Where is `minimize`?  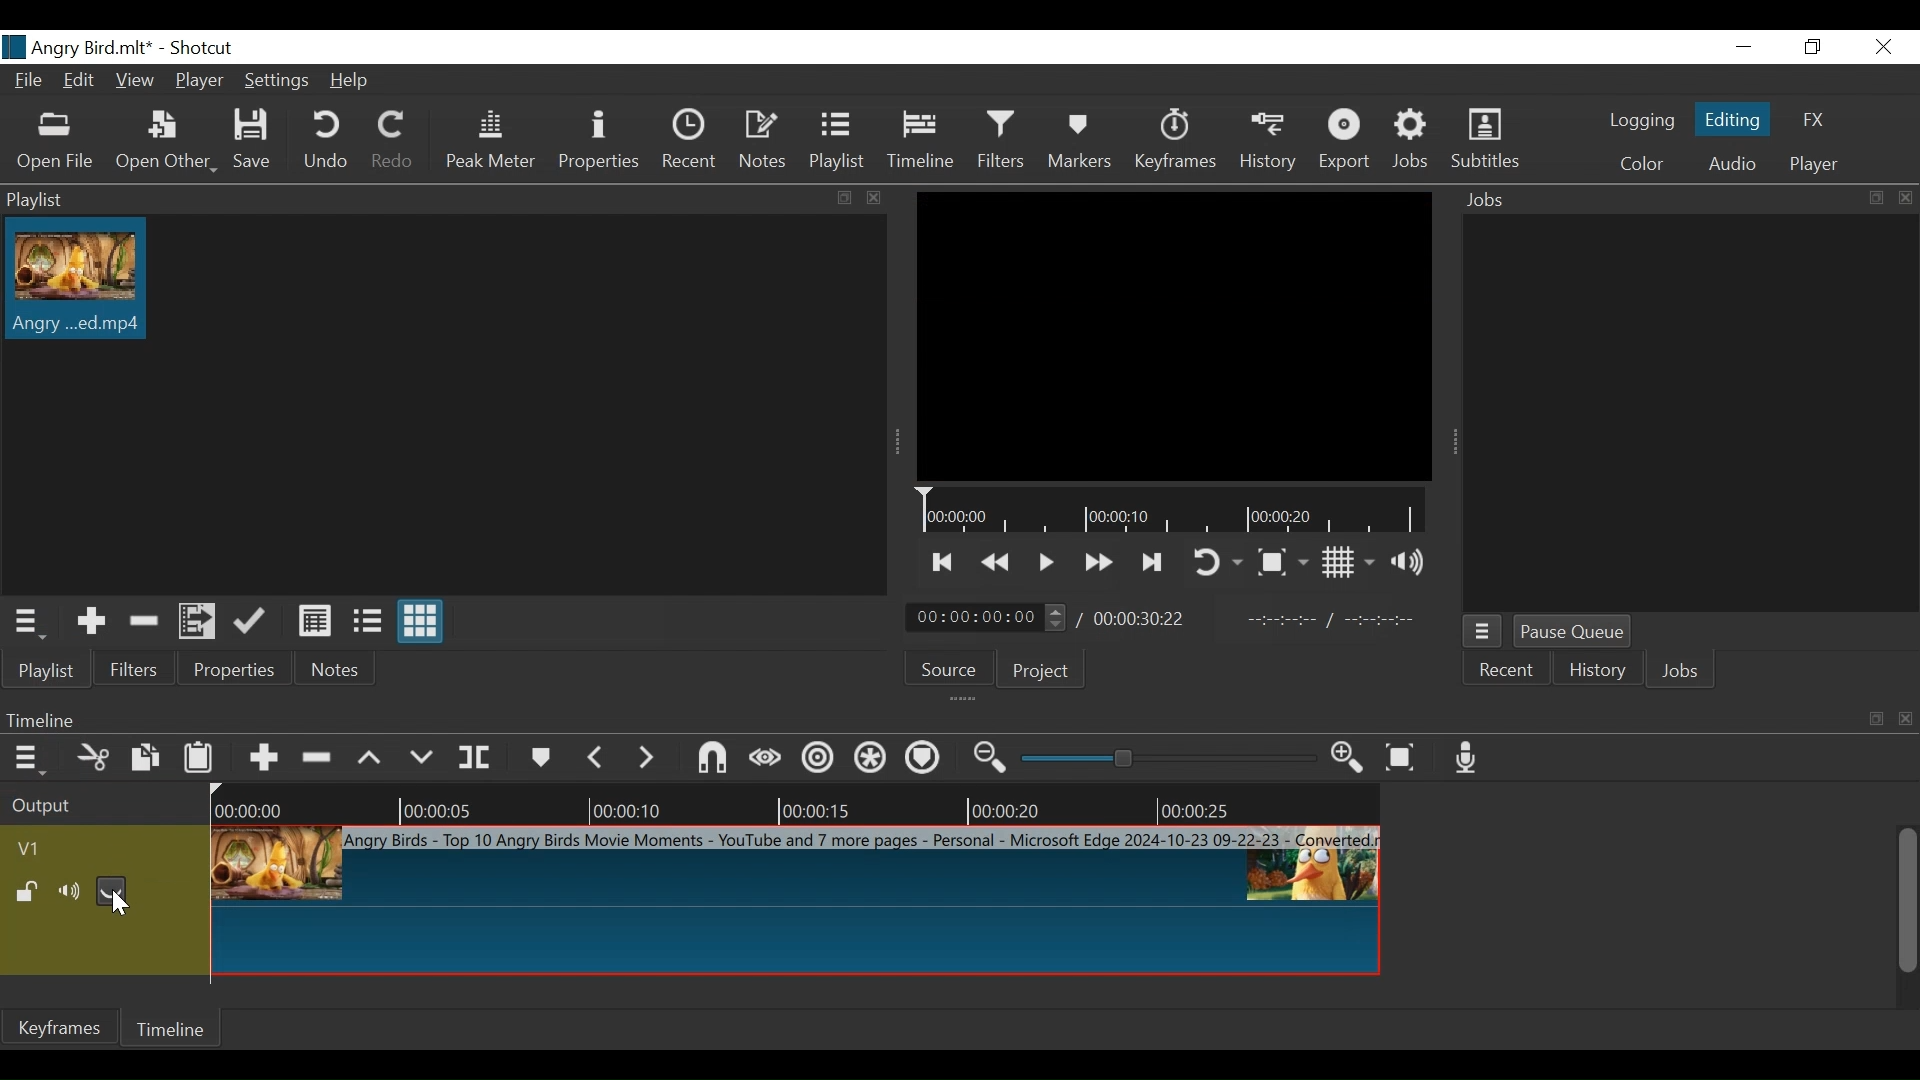 minimize is located at coordinates (1745, 46).